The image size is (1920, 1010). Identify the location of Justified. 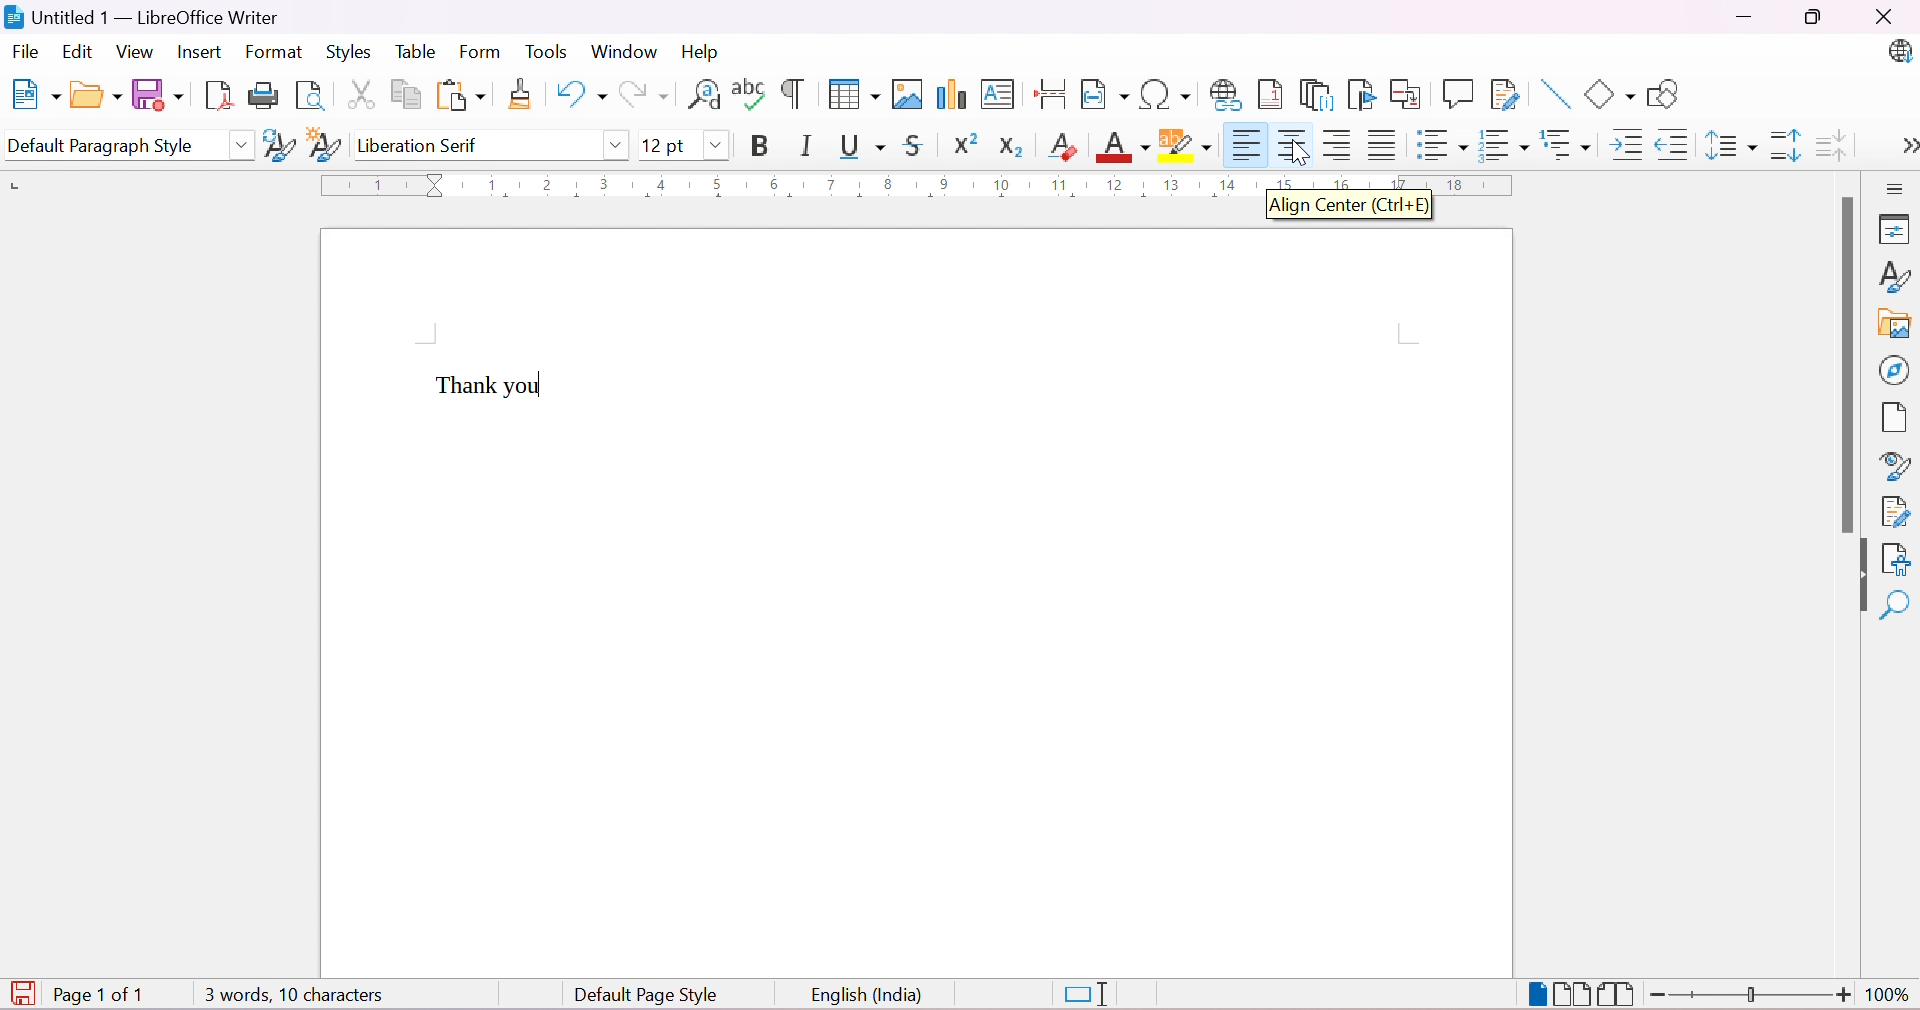
(1381, 144).